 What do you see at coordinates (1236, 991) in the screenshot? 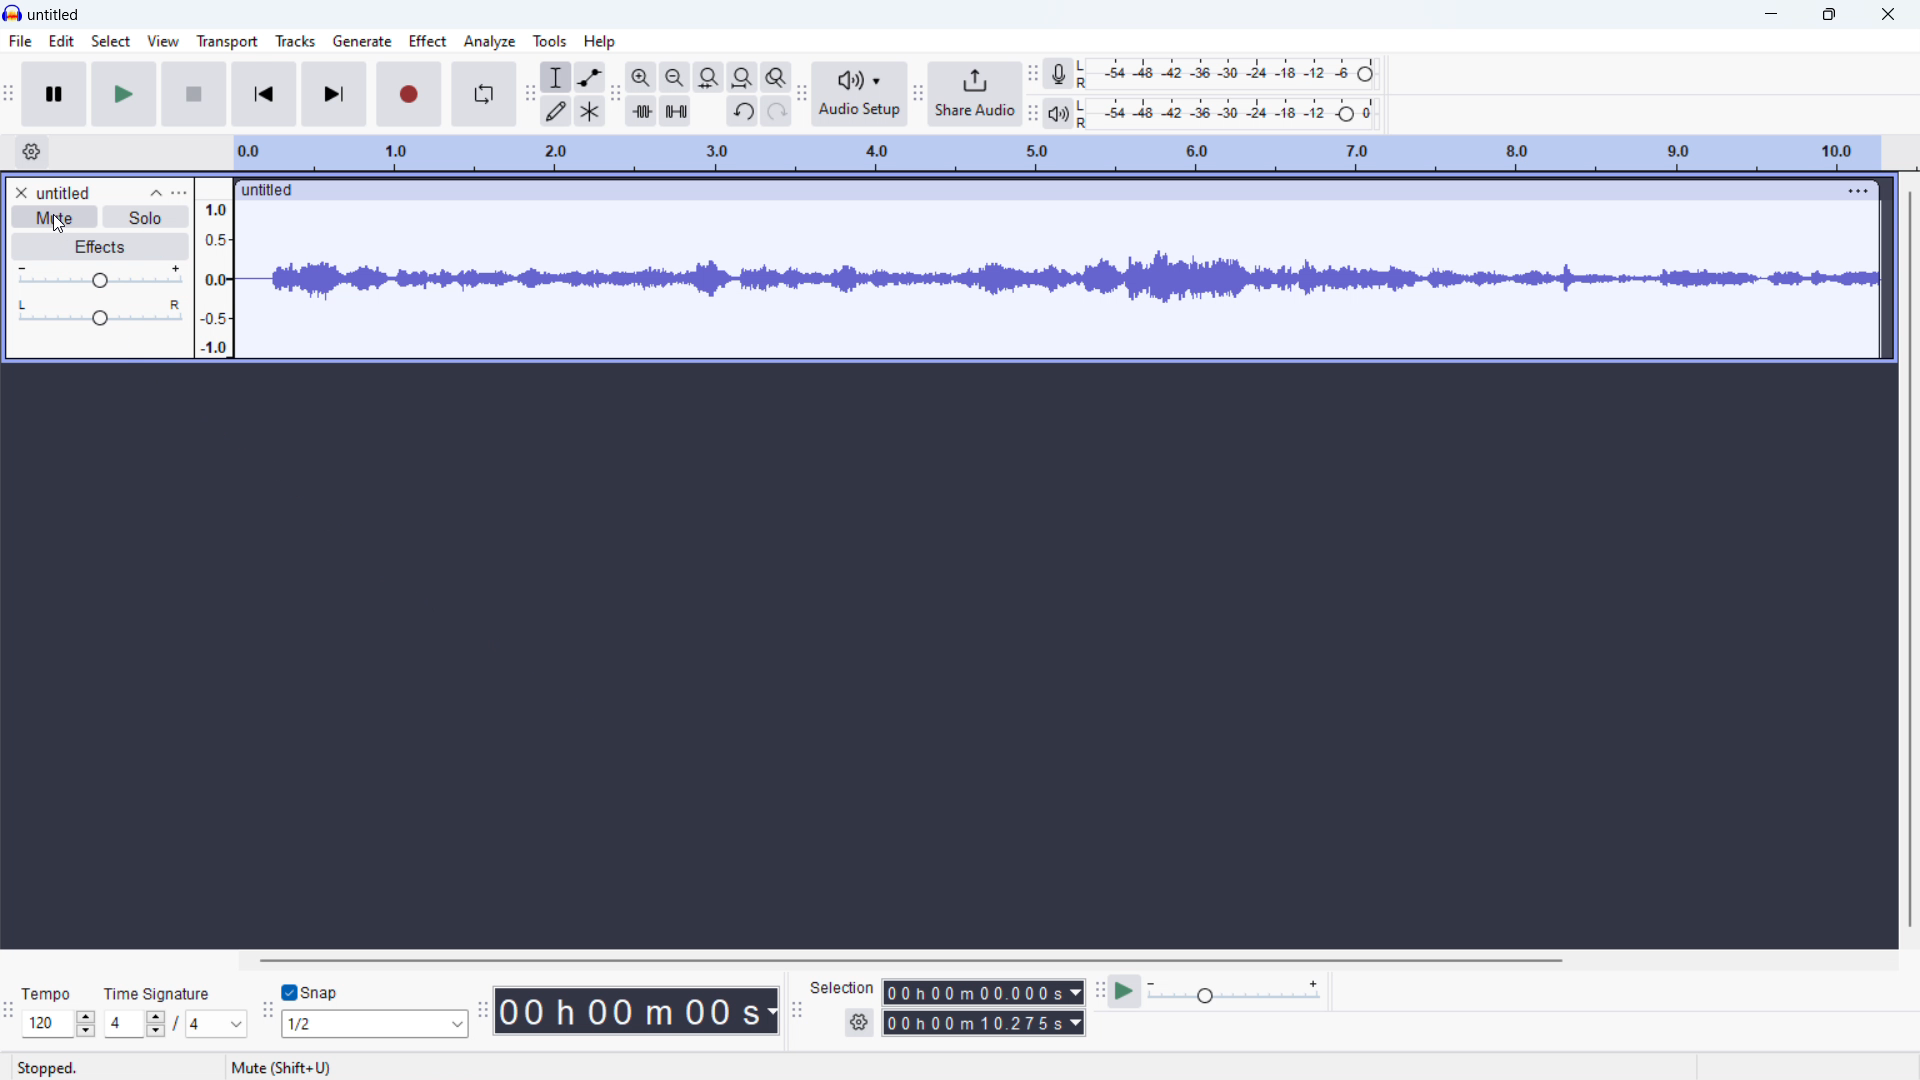
I see `playback speed` at bounding box center [1236, 991].